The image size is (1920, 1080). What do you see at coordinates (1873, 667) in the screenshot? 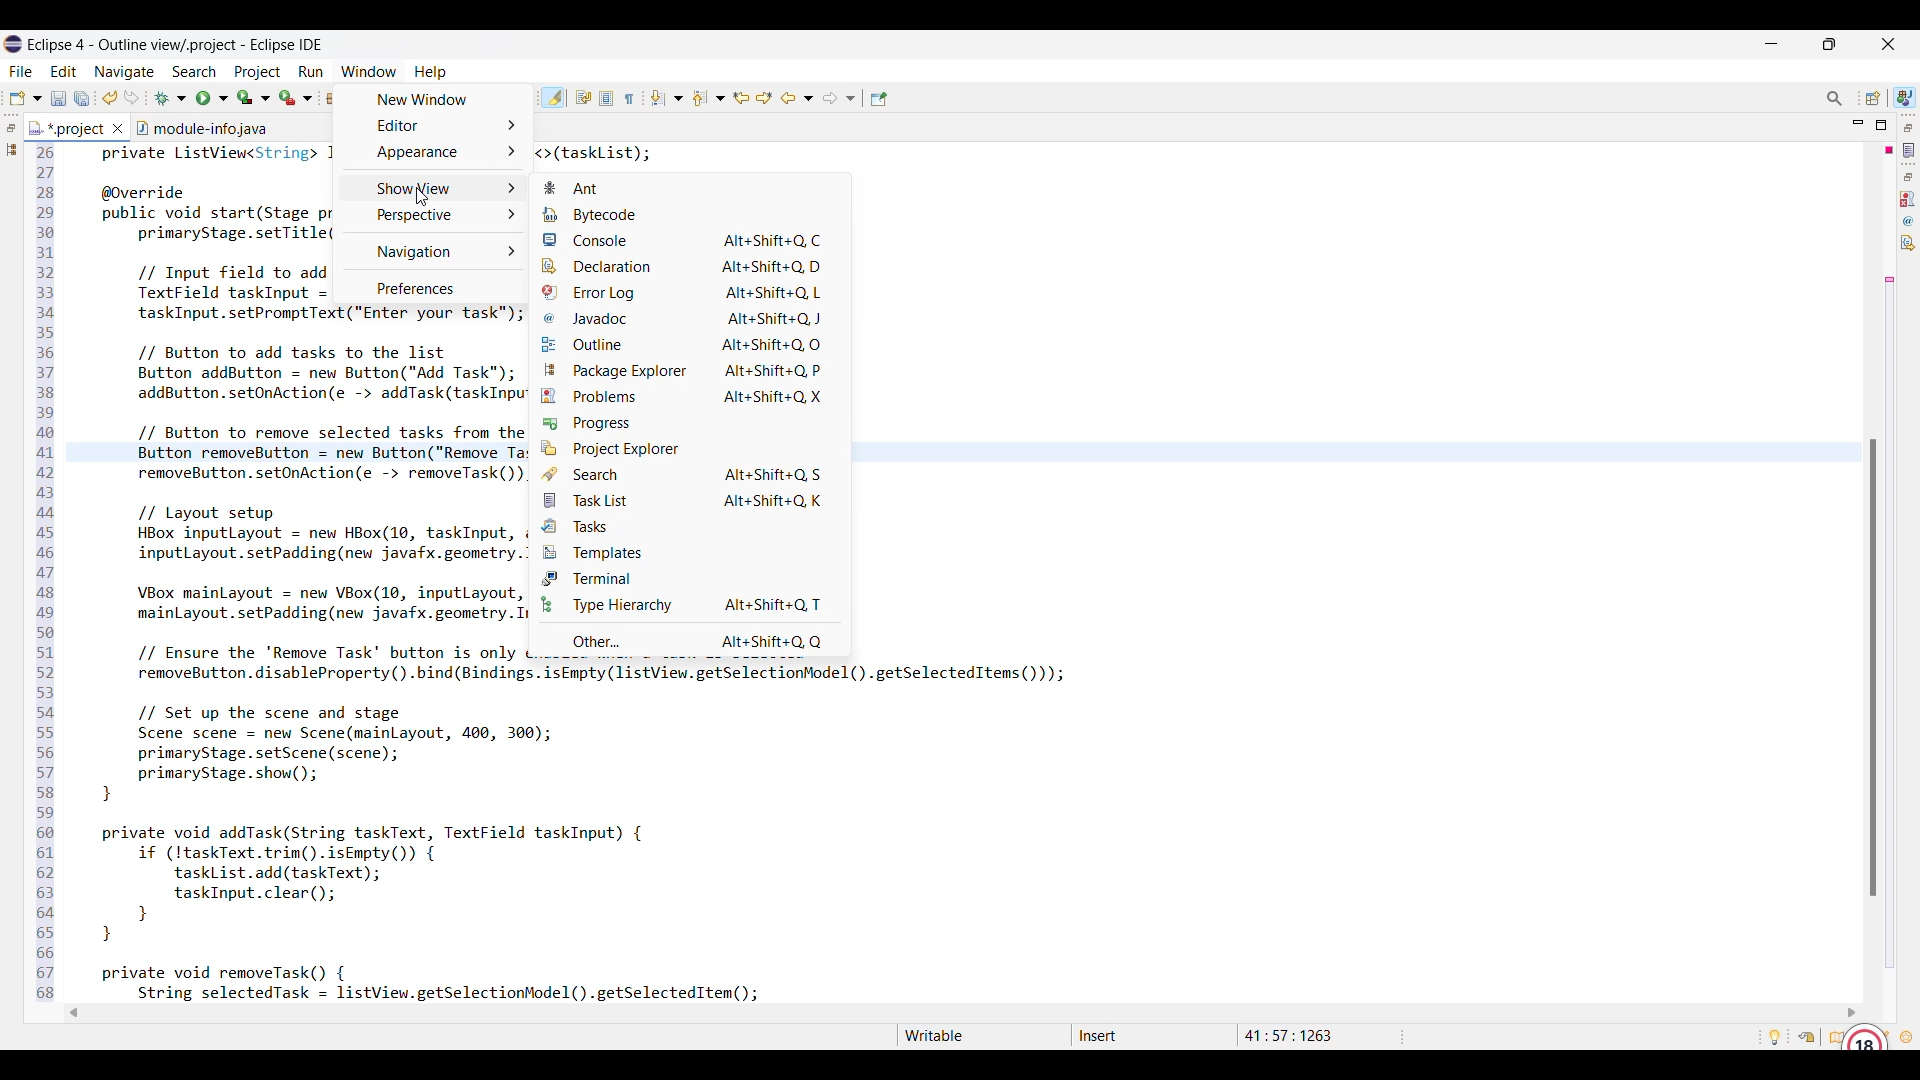
I see `Vertical slide bar` at bounding box center [1873, 667].